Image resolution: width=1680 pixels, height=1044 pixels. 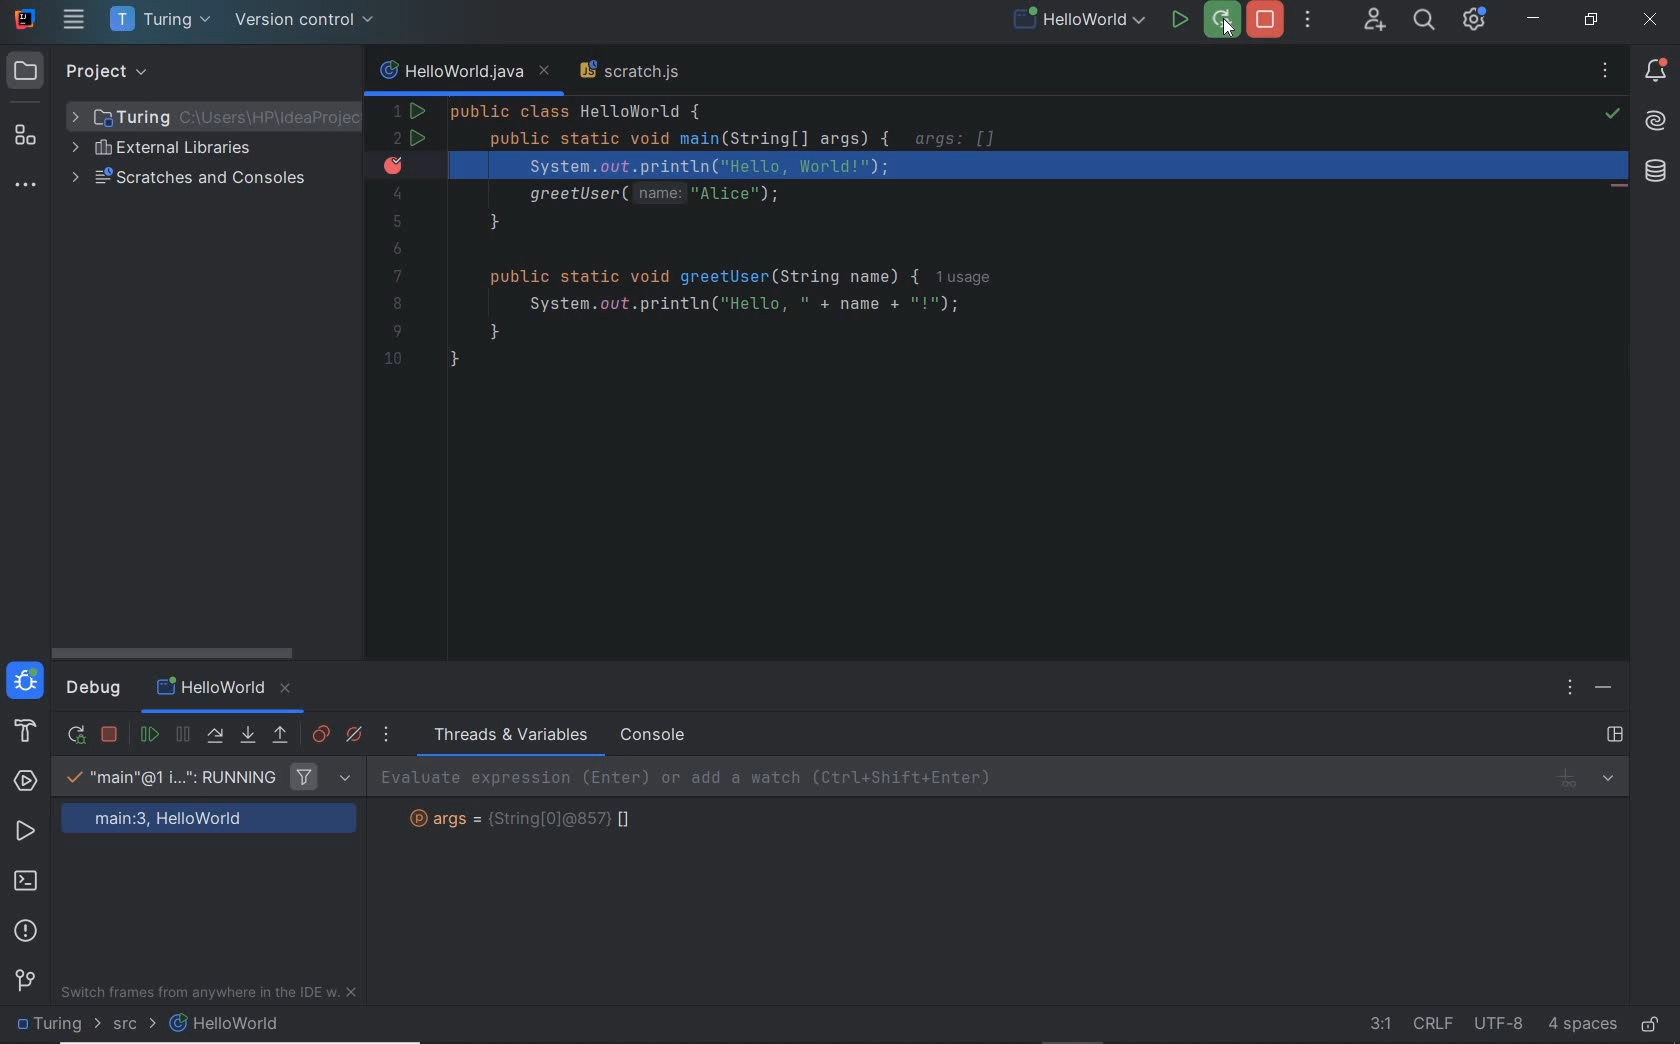 I want to click on code with me, so click(x=1373, y=20).